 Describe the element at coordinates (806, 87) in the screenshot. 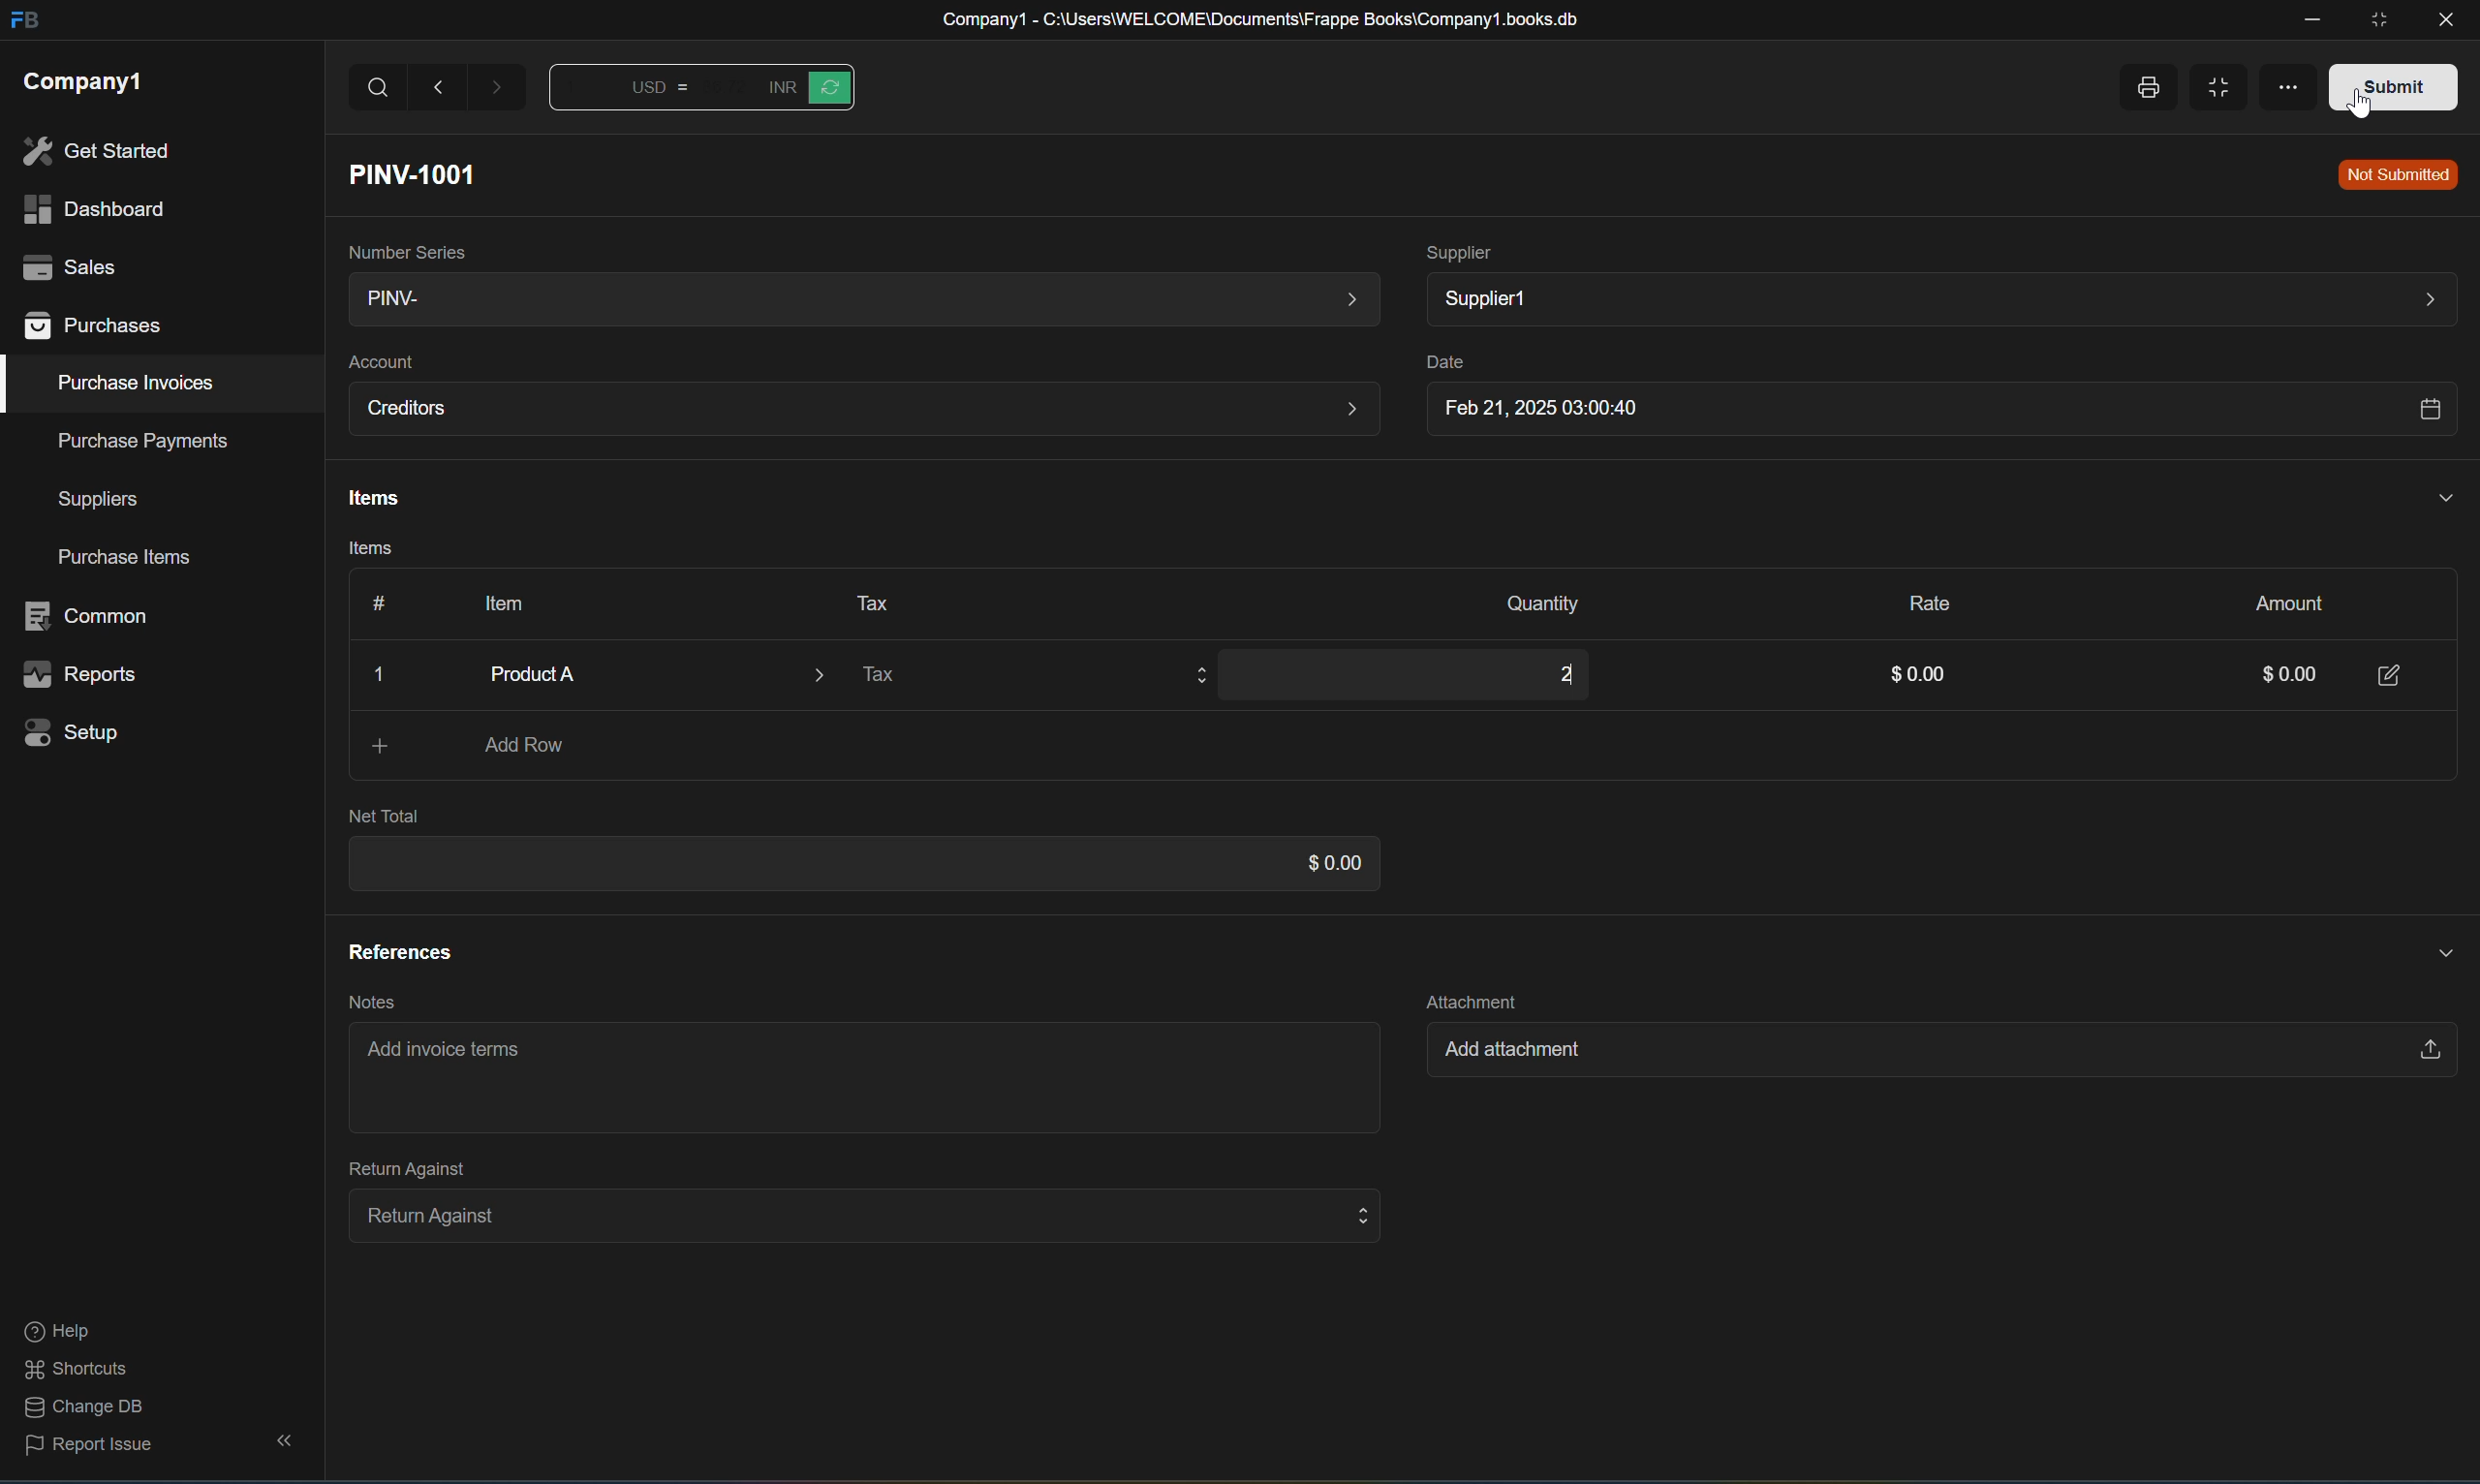

I see `Button` at that location.